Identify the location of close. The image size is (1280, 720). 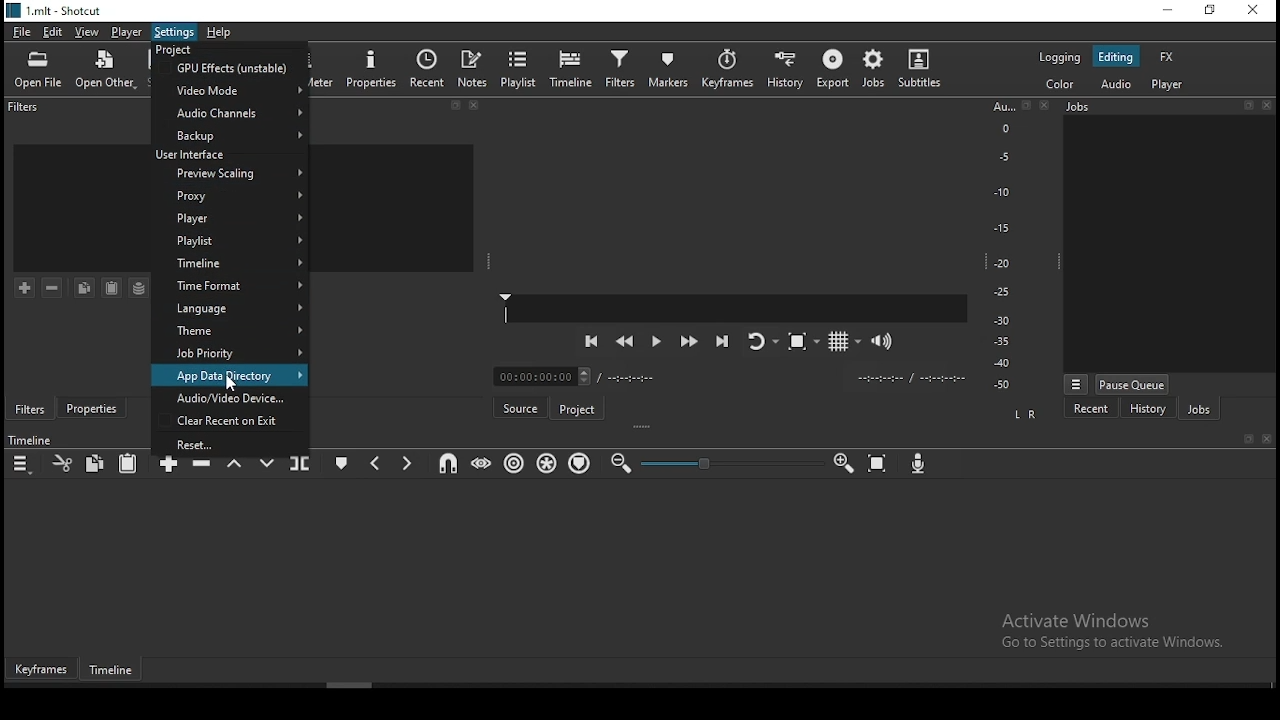
(1268, 440).